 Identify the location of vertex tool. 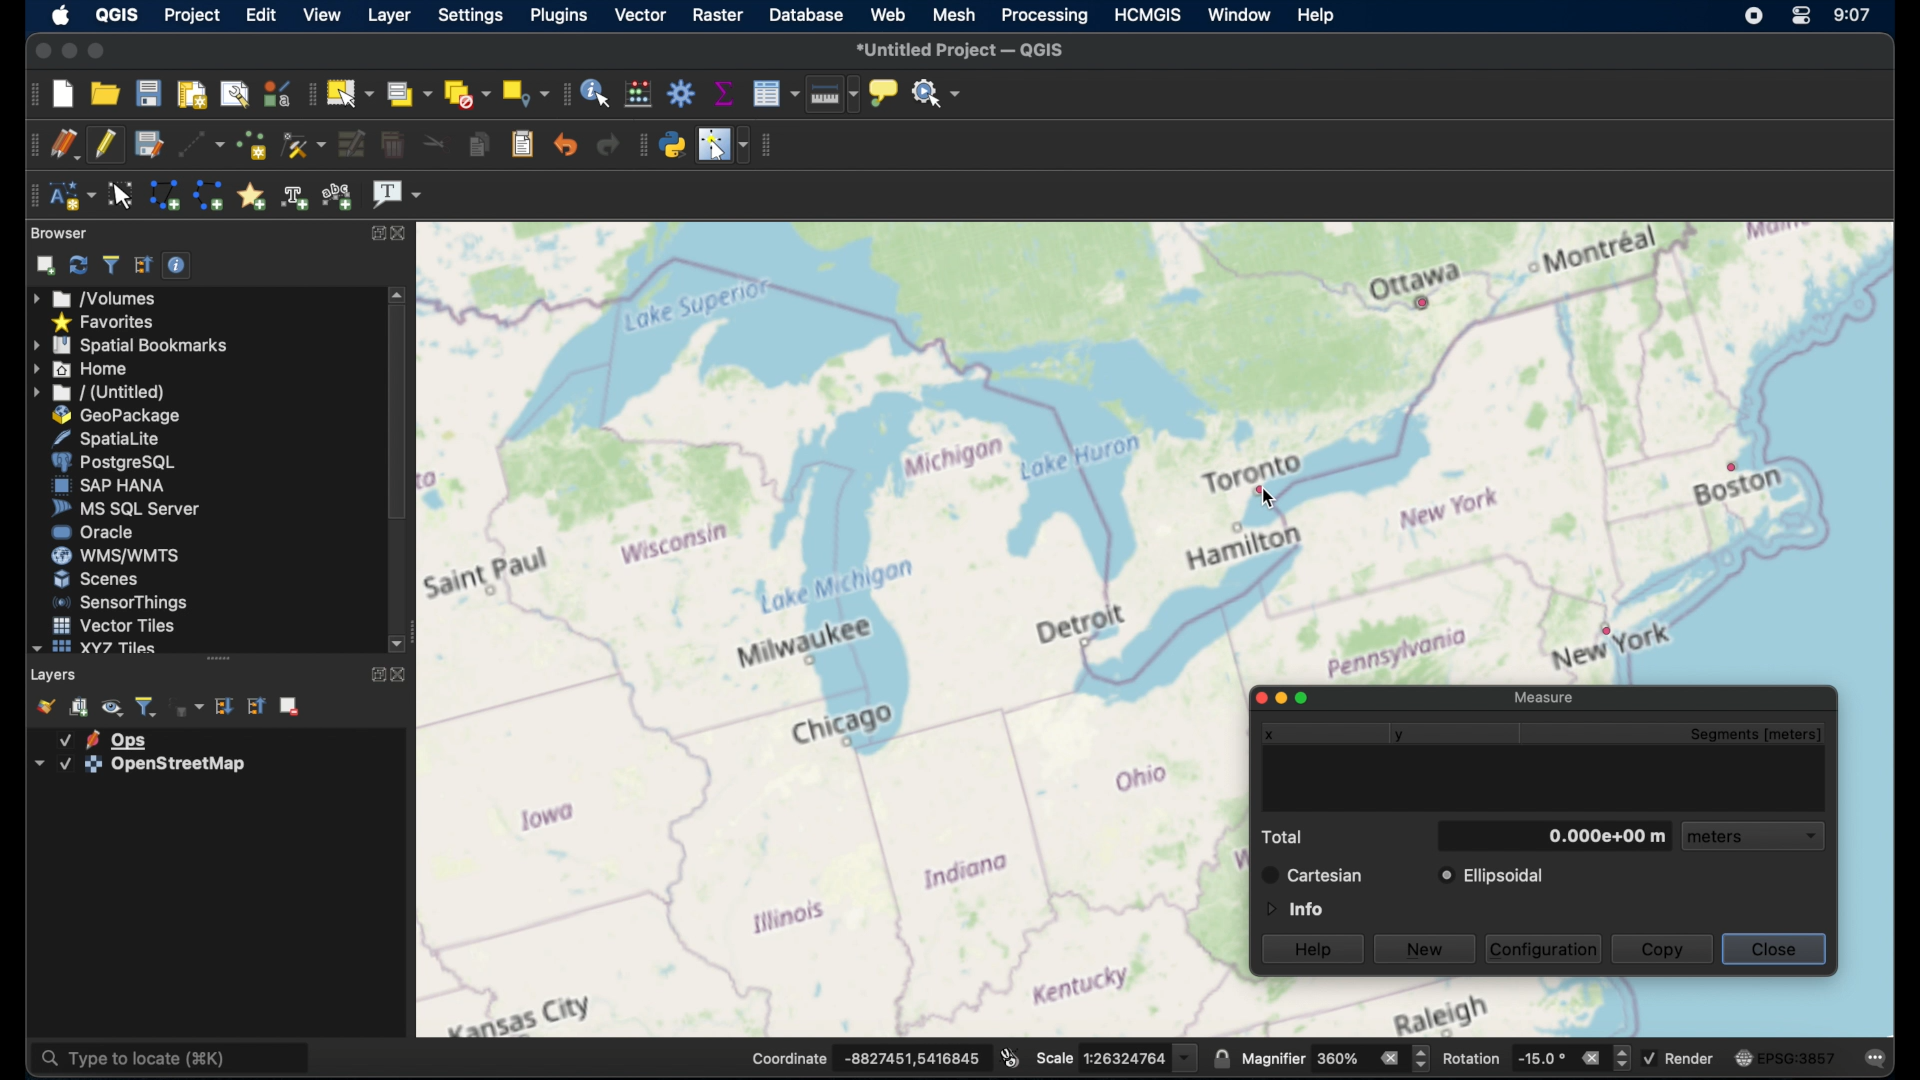
(304, 145).